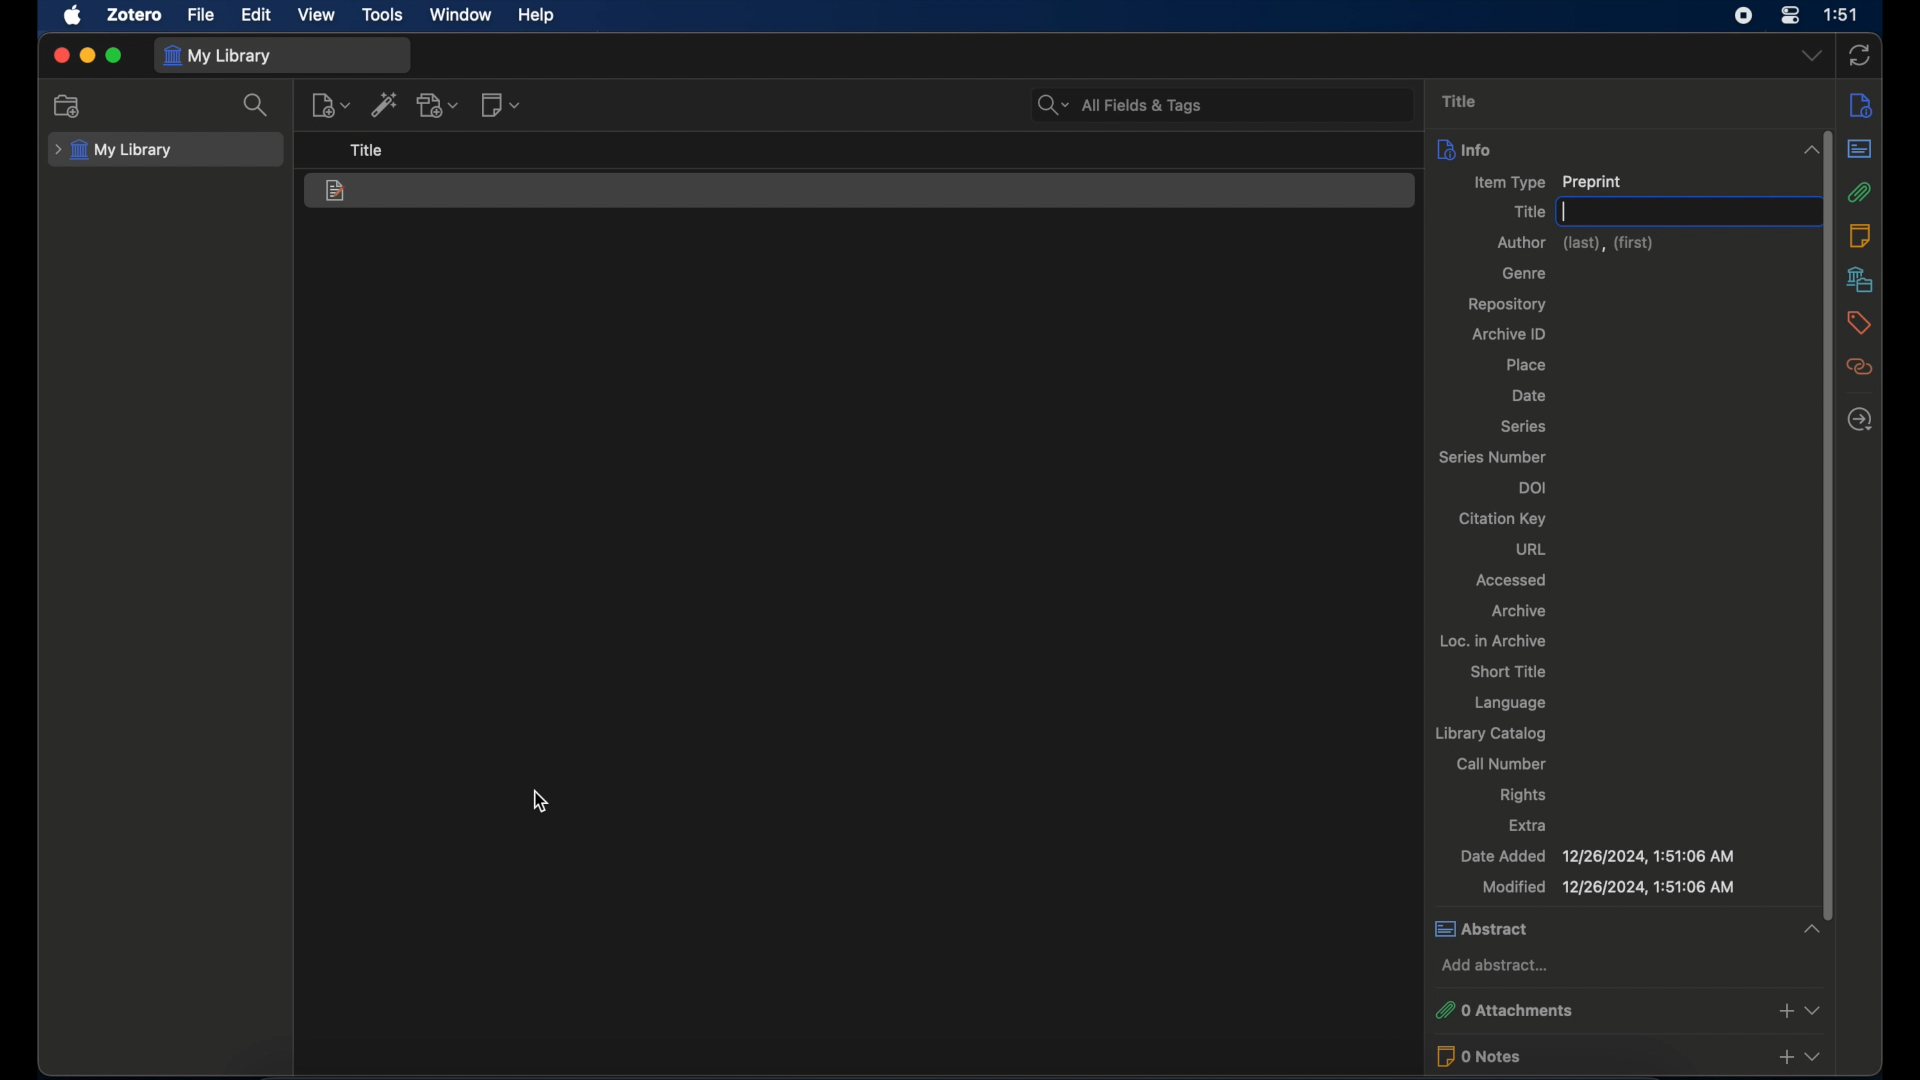 Image resolution: width=1920 pixels, height=1080 pixels. I want to click on attachments, so click(1861, 192).